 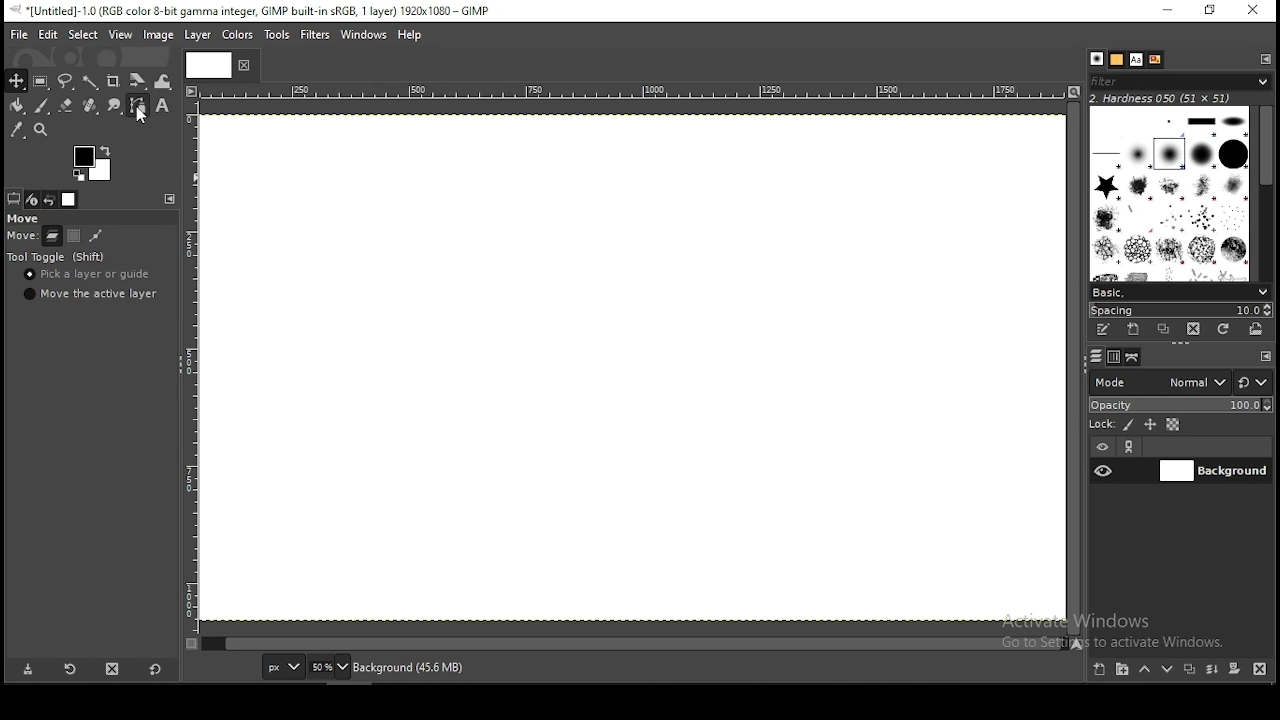 What do you see at coordinates (1210, 11) in the screenshot?
I see `restore` at bounding box center [1210, 11].